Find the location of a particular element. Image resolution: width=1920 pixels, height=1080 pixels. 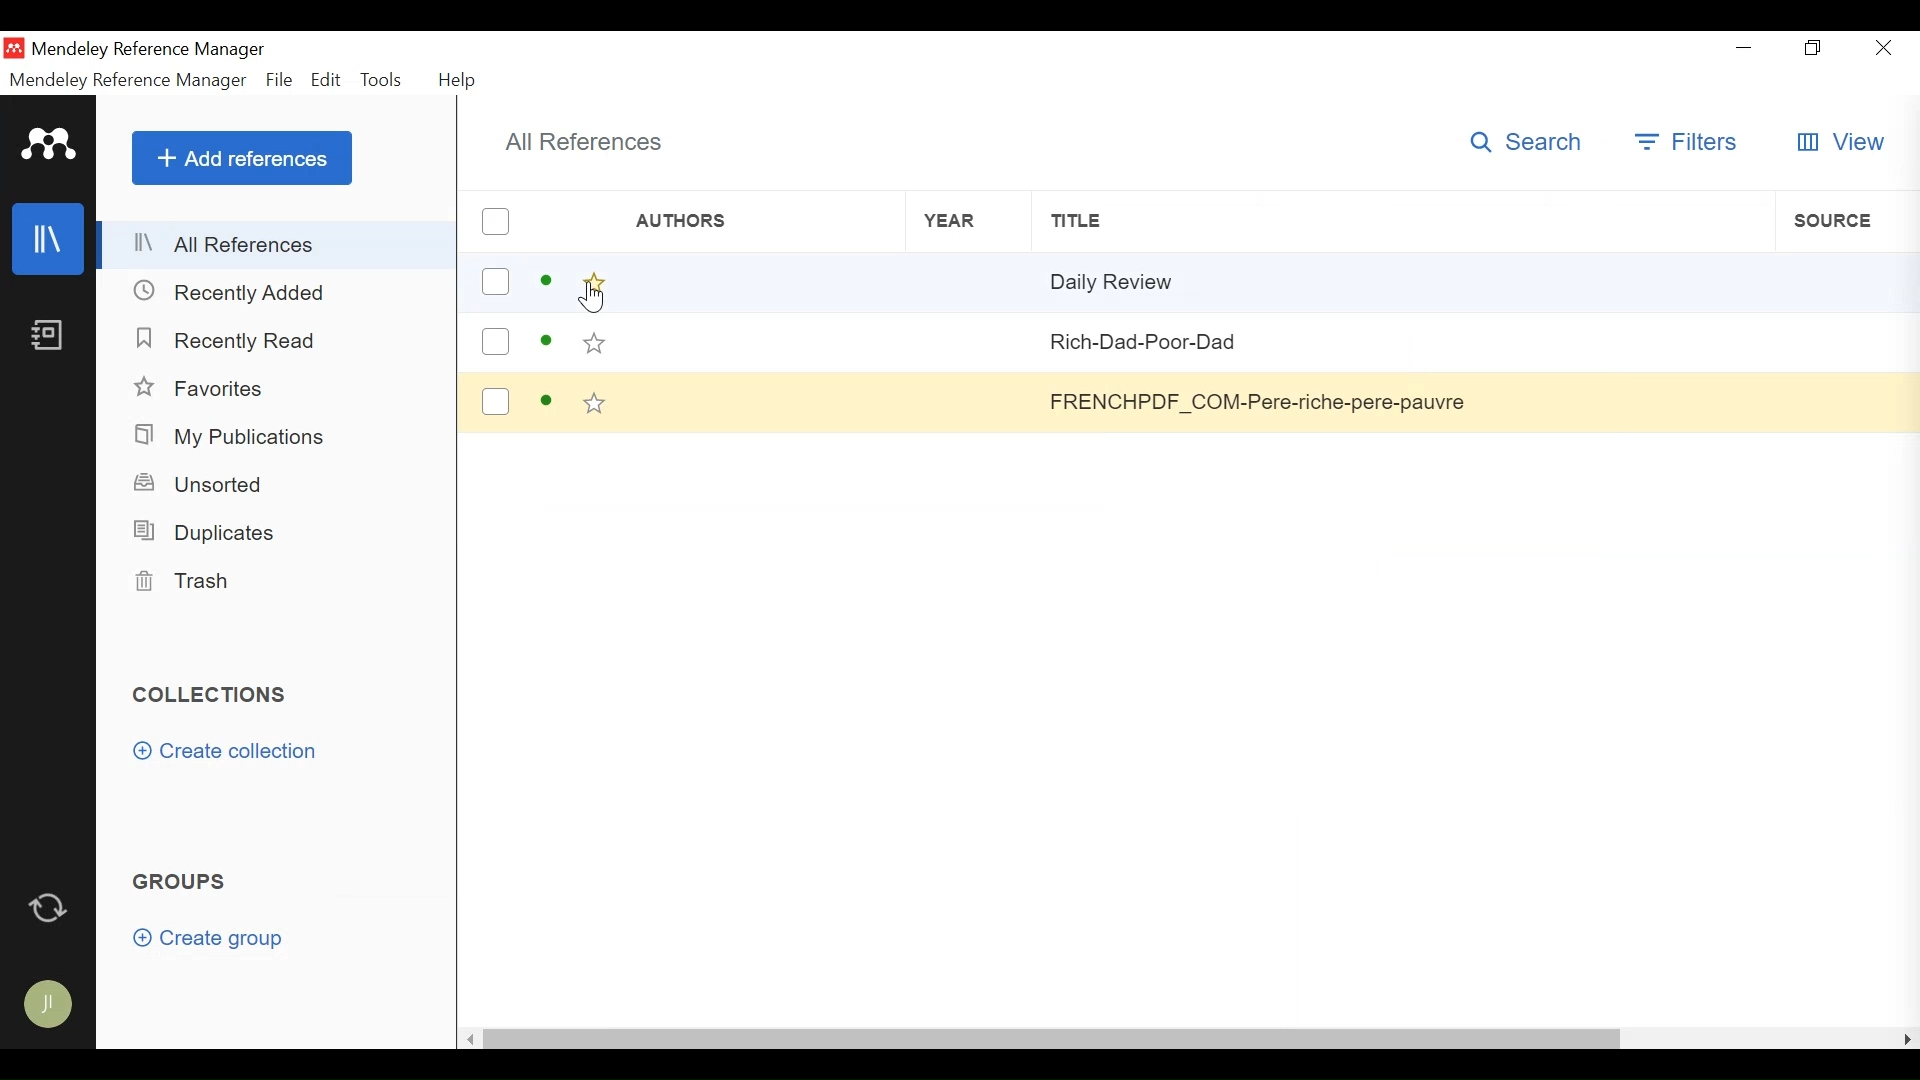

My Publication is located at coordinates (235, 438).